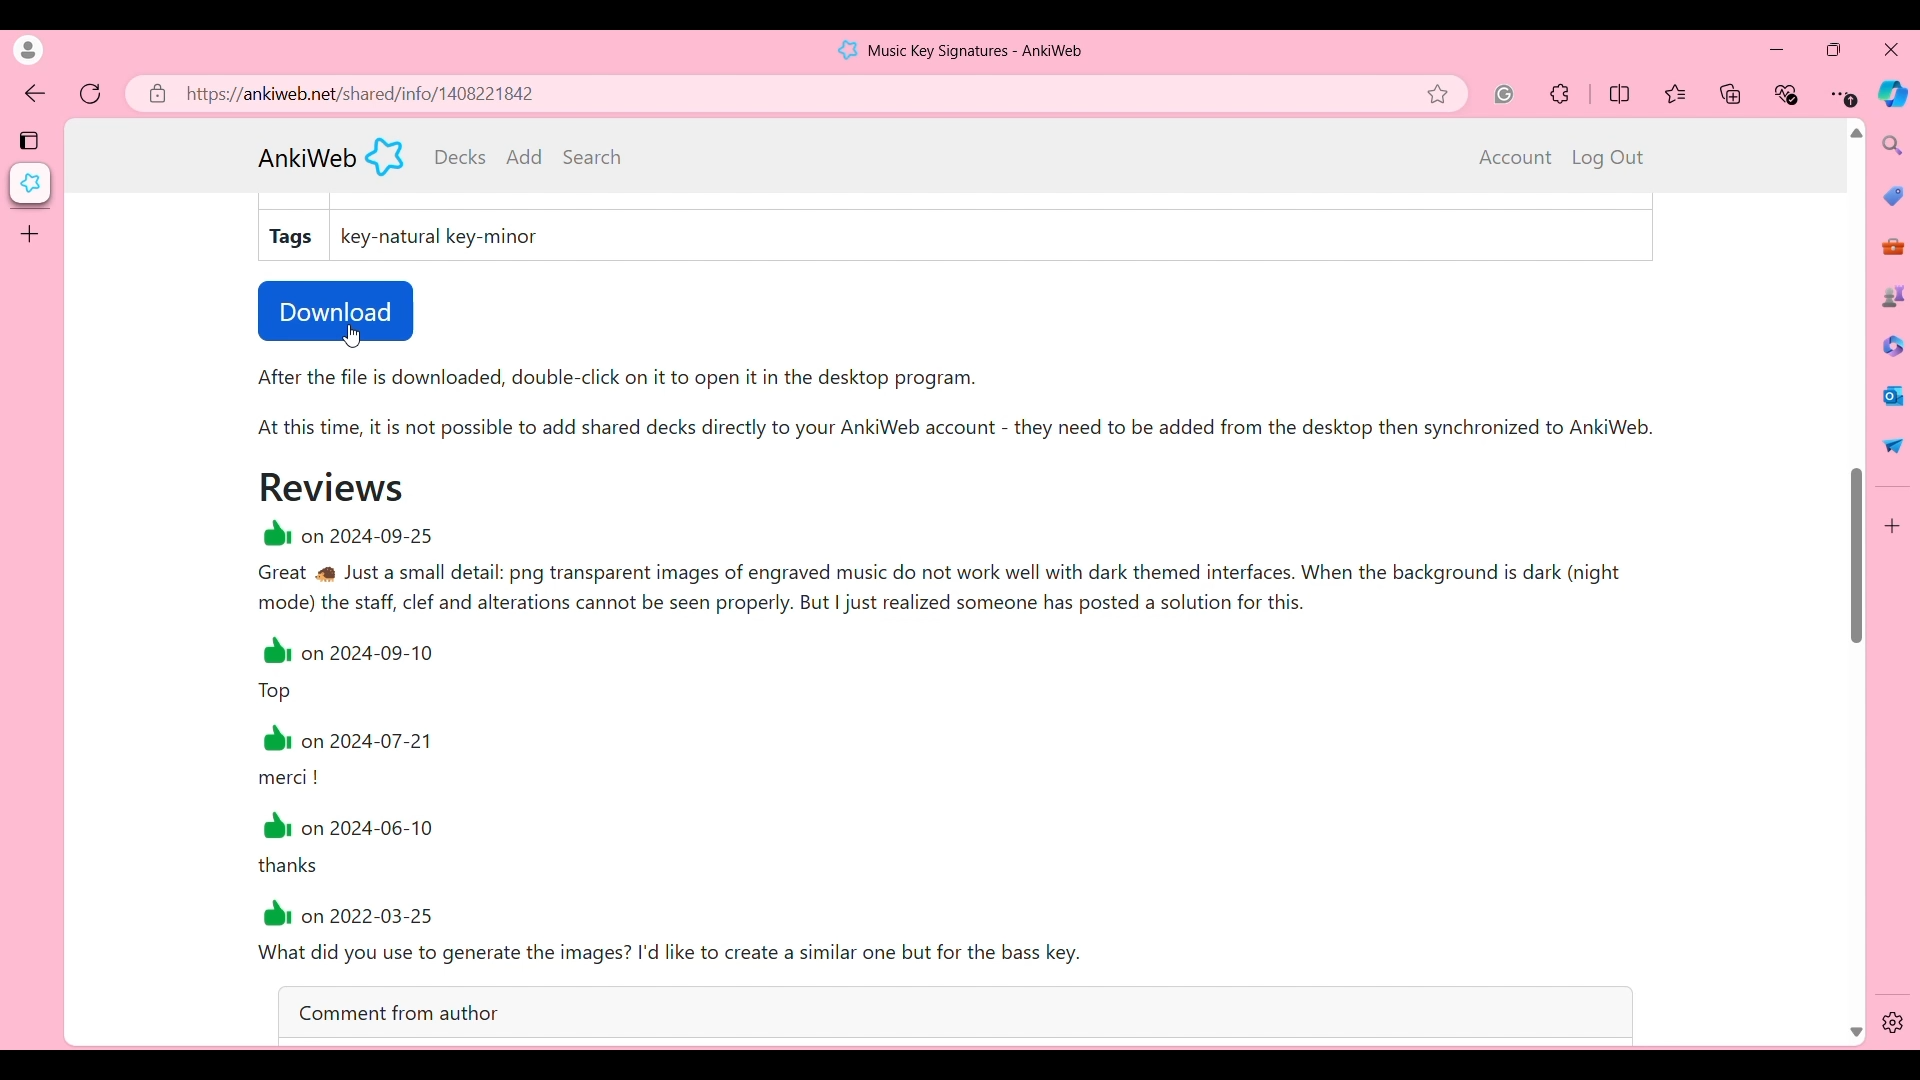 This screenshot has width=1920, height=1080. Describe the element at coordinates (986, 748) in the screenshot. I see `@1 on 2024-09-25

Great Just a small detail: png transparent images of engraved music do not work well with dark themed interfaces. When the background is dark (night
mode) the staff, clef and alterations cannot be seen properly. But | just realized someone has posted a solution for this.
1 on 2024-09-10

Top

1 on 2024-07-21

merci !

1 on 2024-06-10

thanks

#1 on 2022-03-25

What did you use to generate the images? I'd like to create a similar one but for the bass key.` at that location.